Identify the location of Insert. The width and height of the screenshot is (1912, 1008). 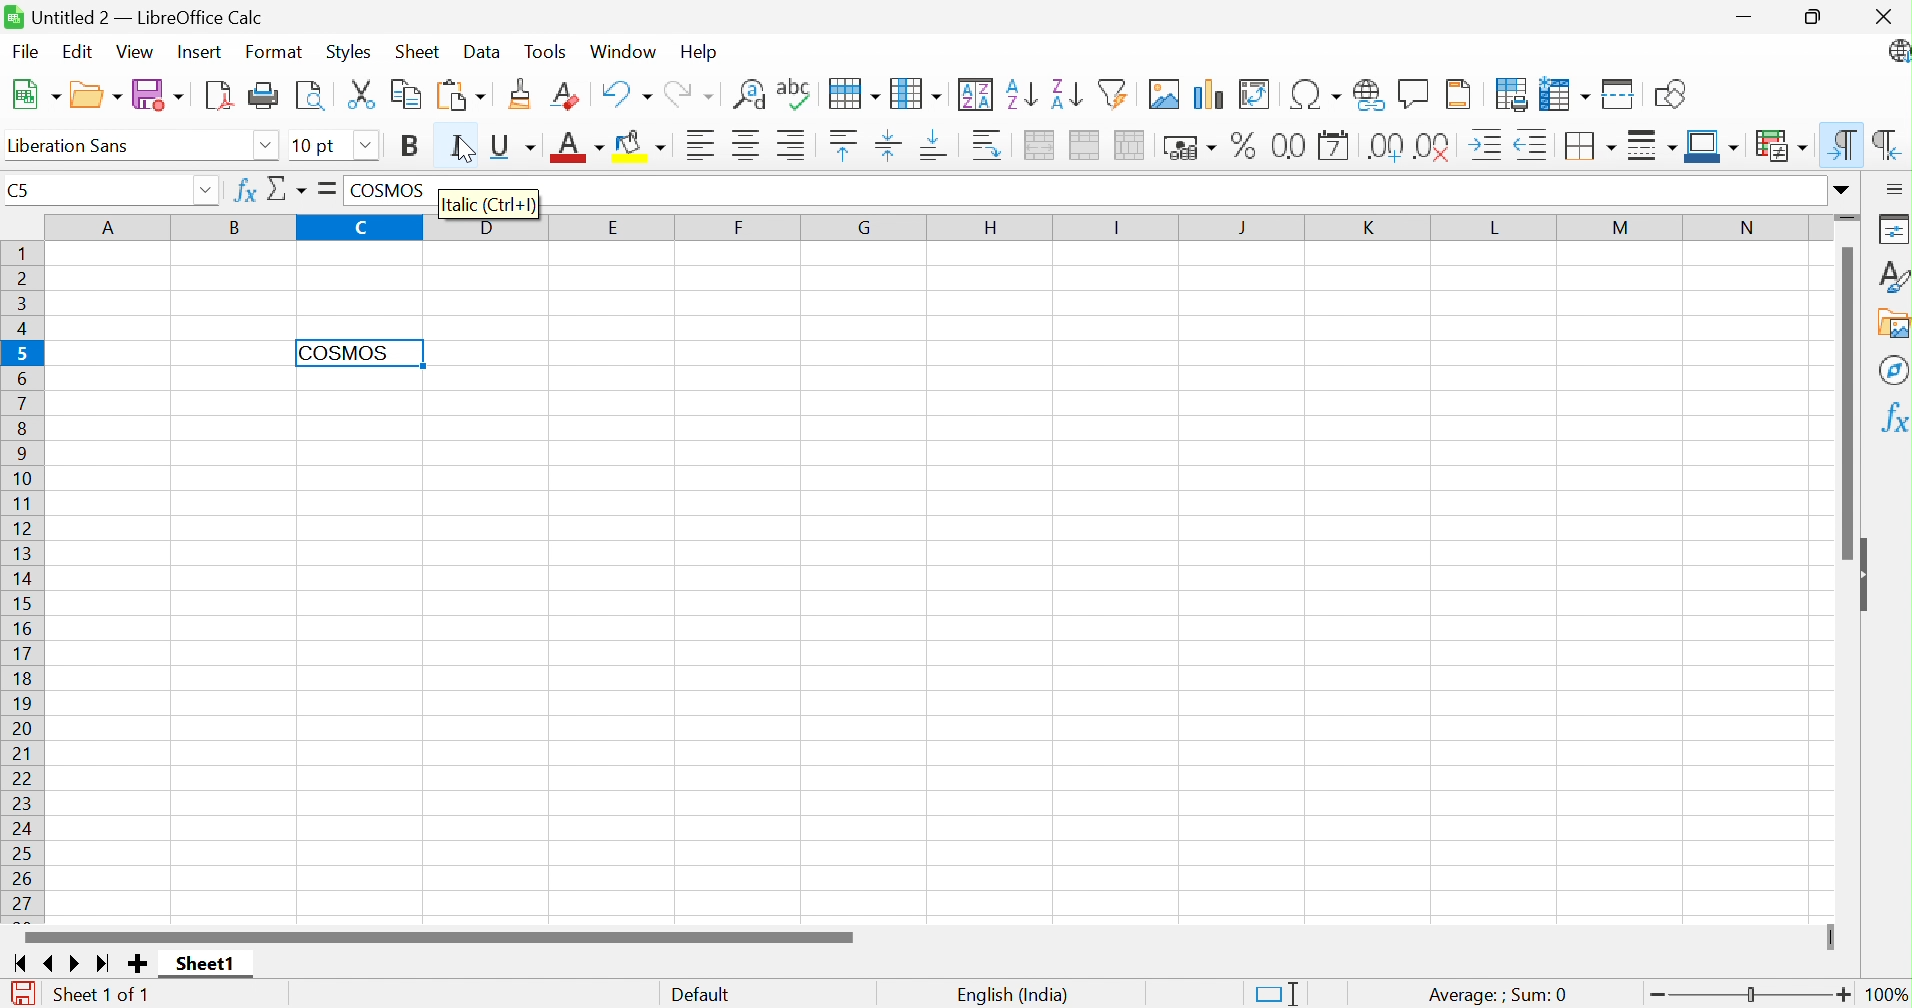
(200, 53).